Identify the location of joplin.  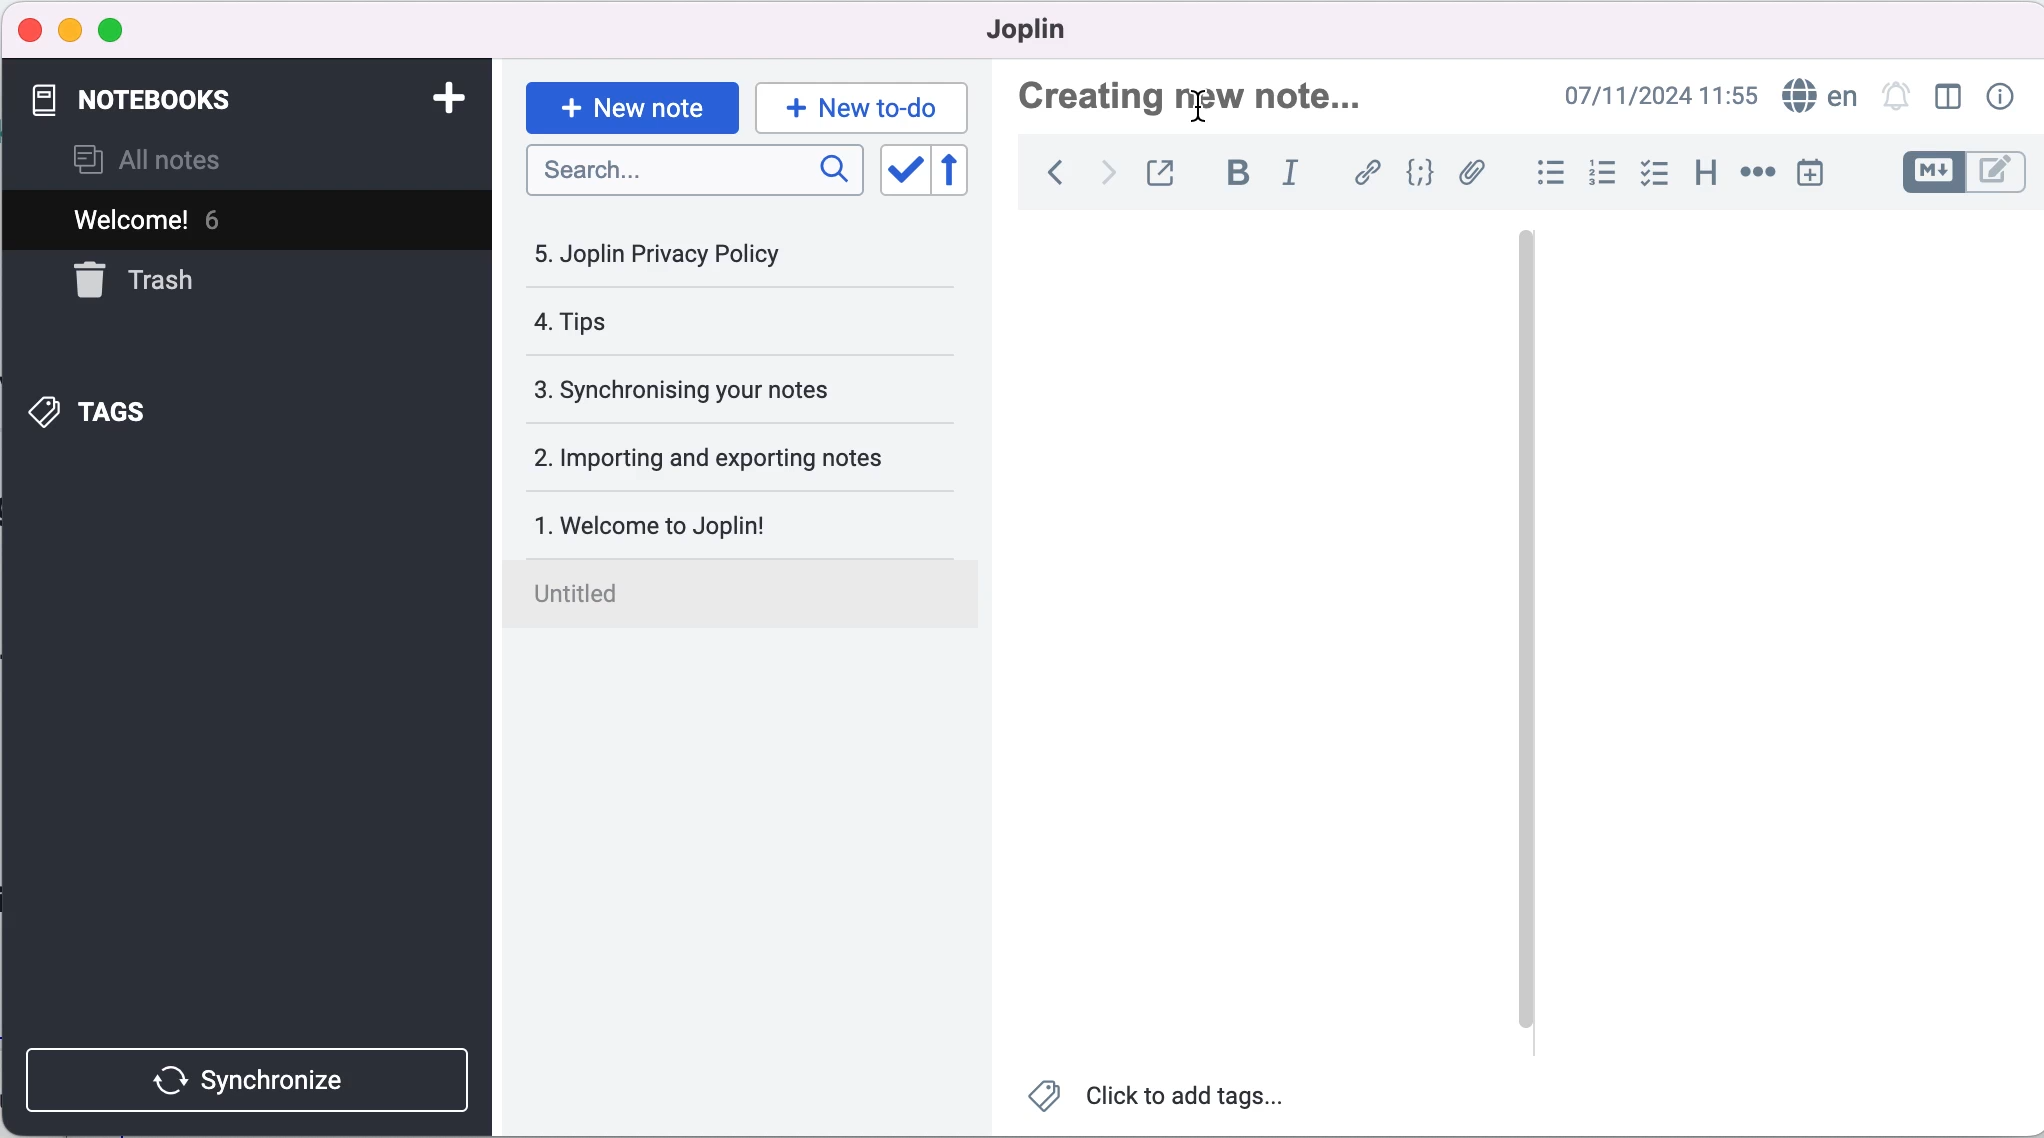
(1035, 35).